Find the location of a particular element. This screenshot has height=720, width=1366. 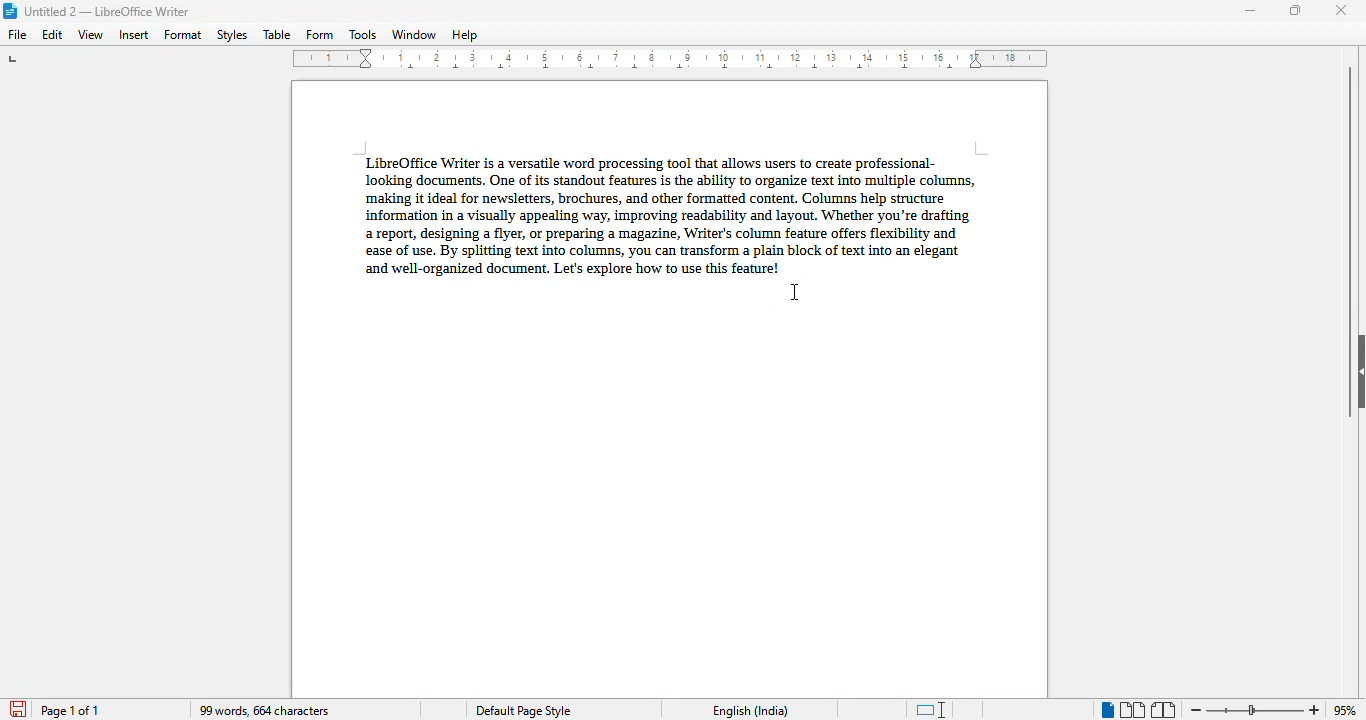

book view is located at coordinates (1162, 709).